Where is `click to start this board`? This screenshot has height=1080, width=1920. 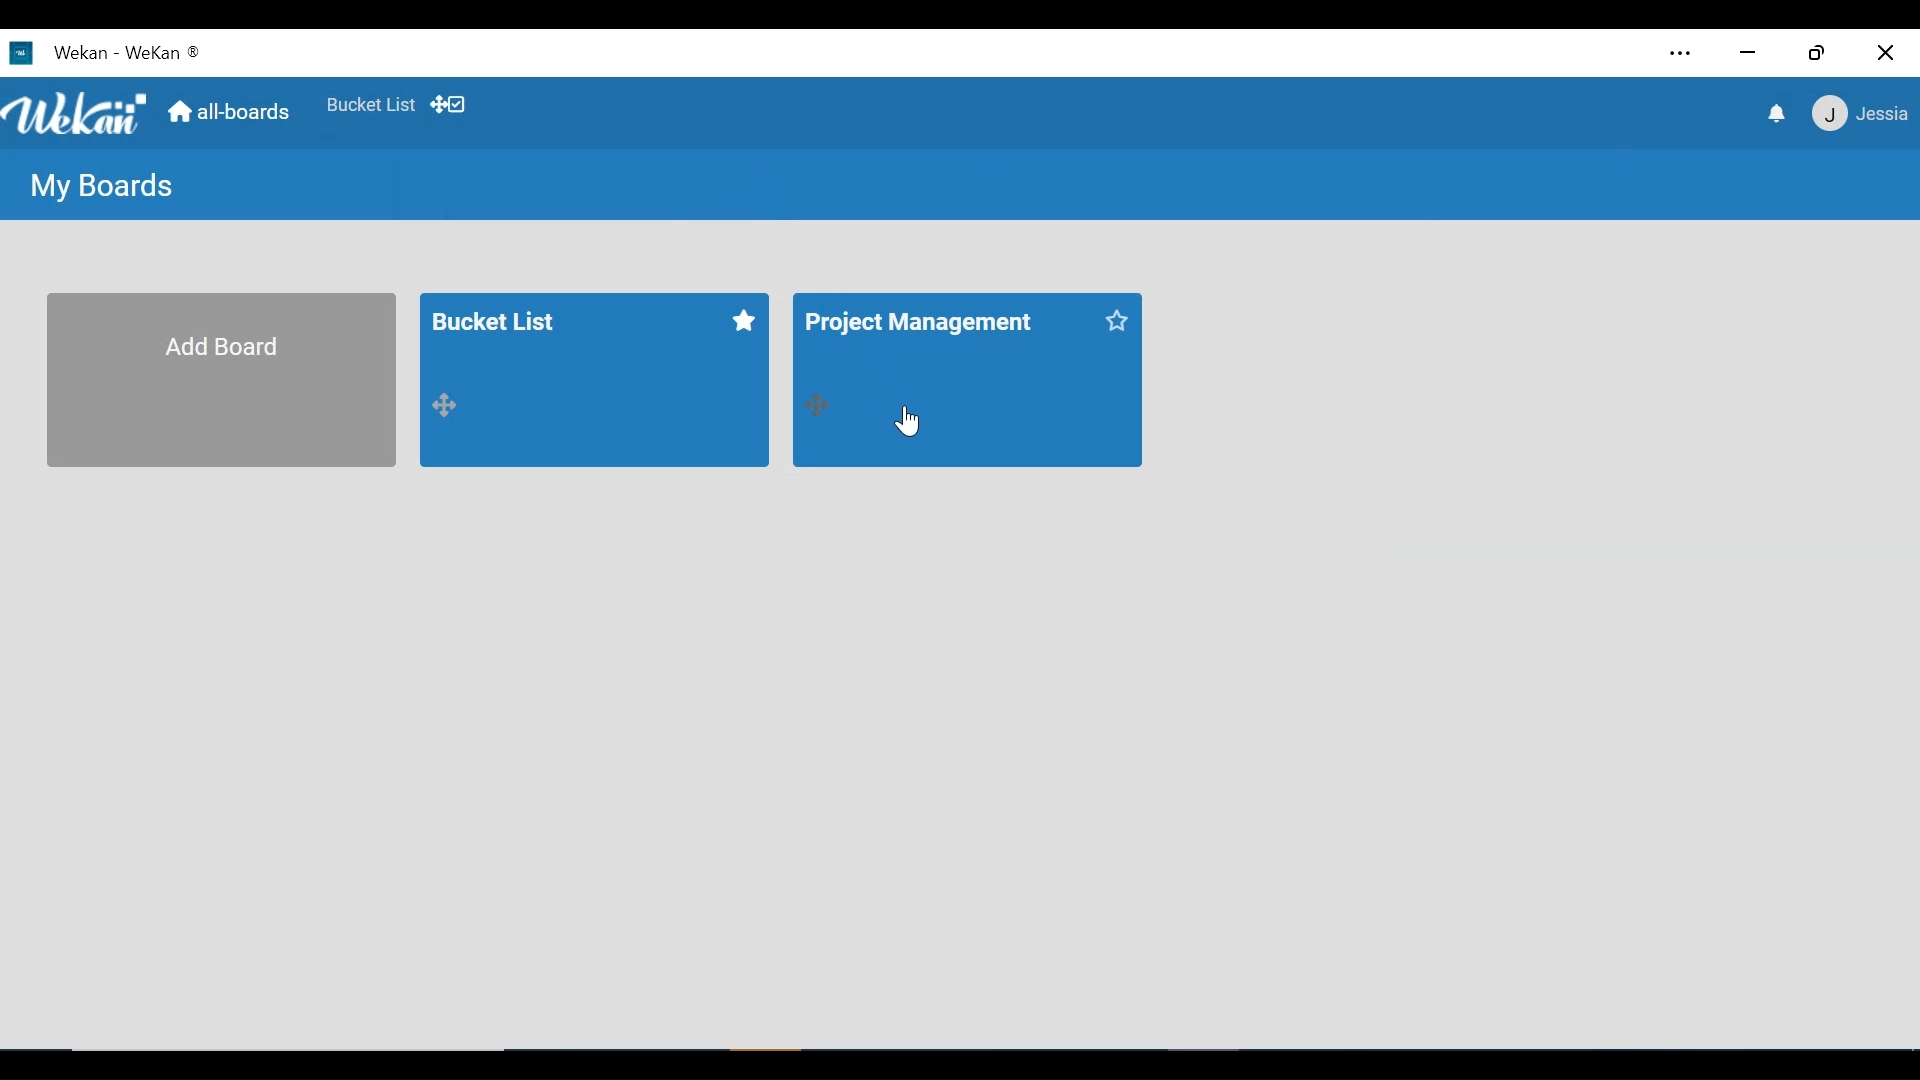 click to start this board is located at coordinates (1125, 324).